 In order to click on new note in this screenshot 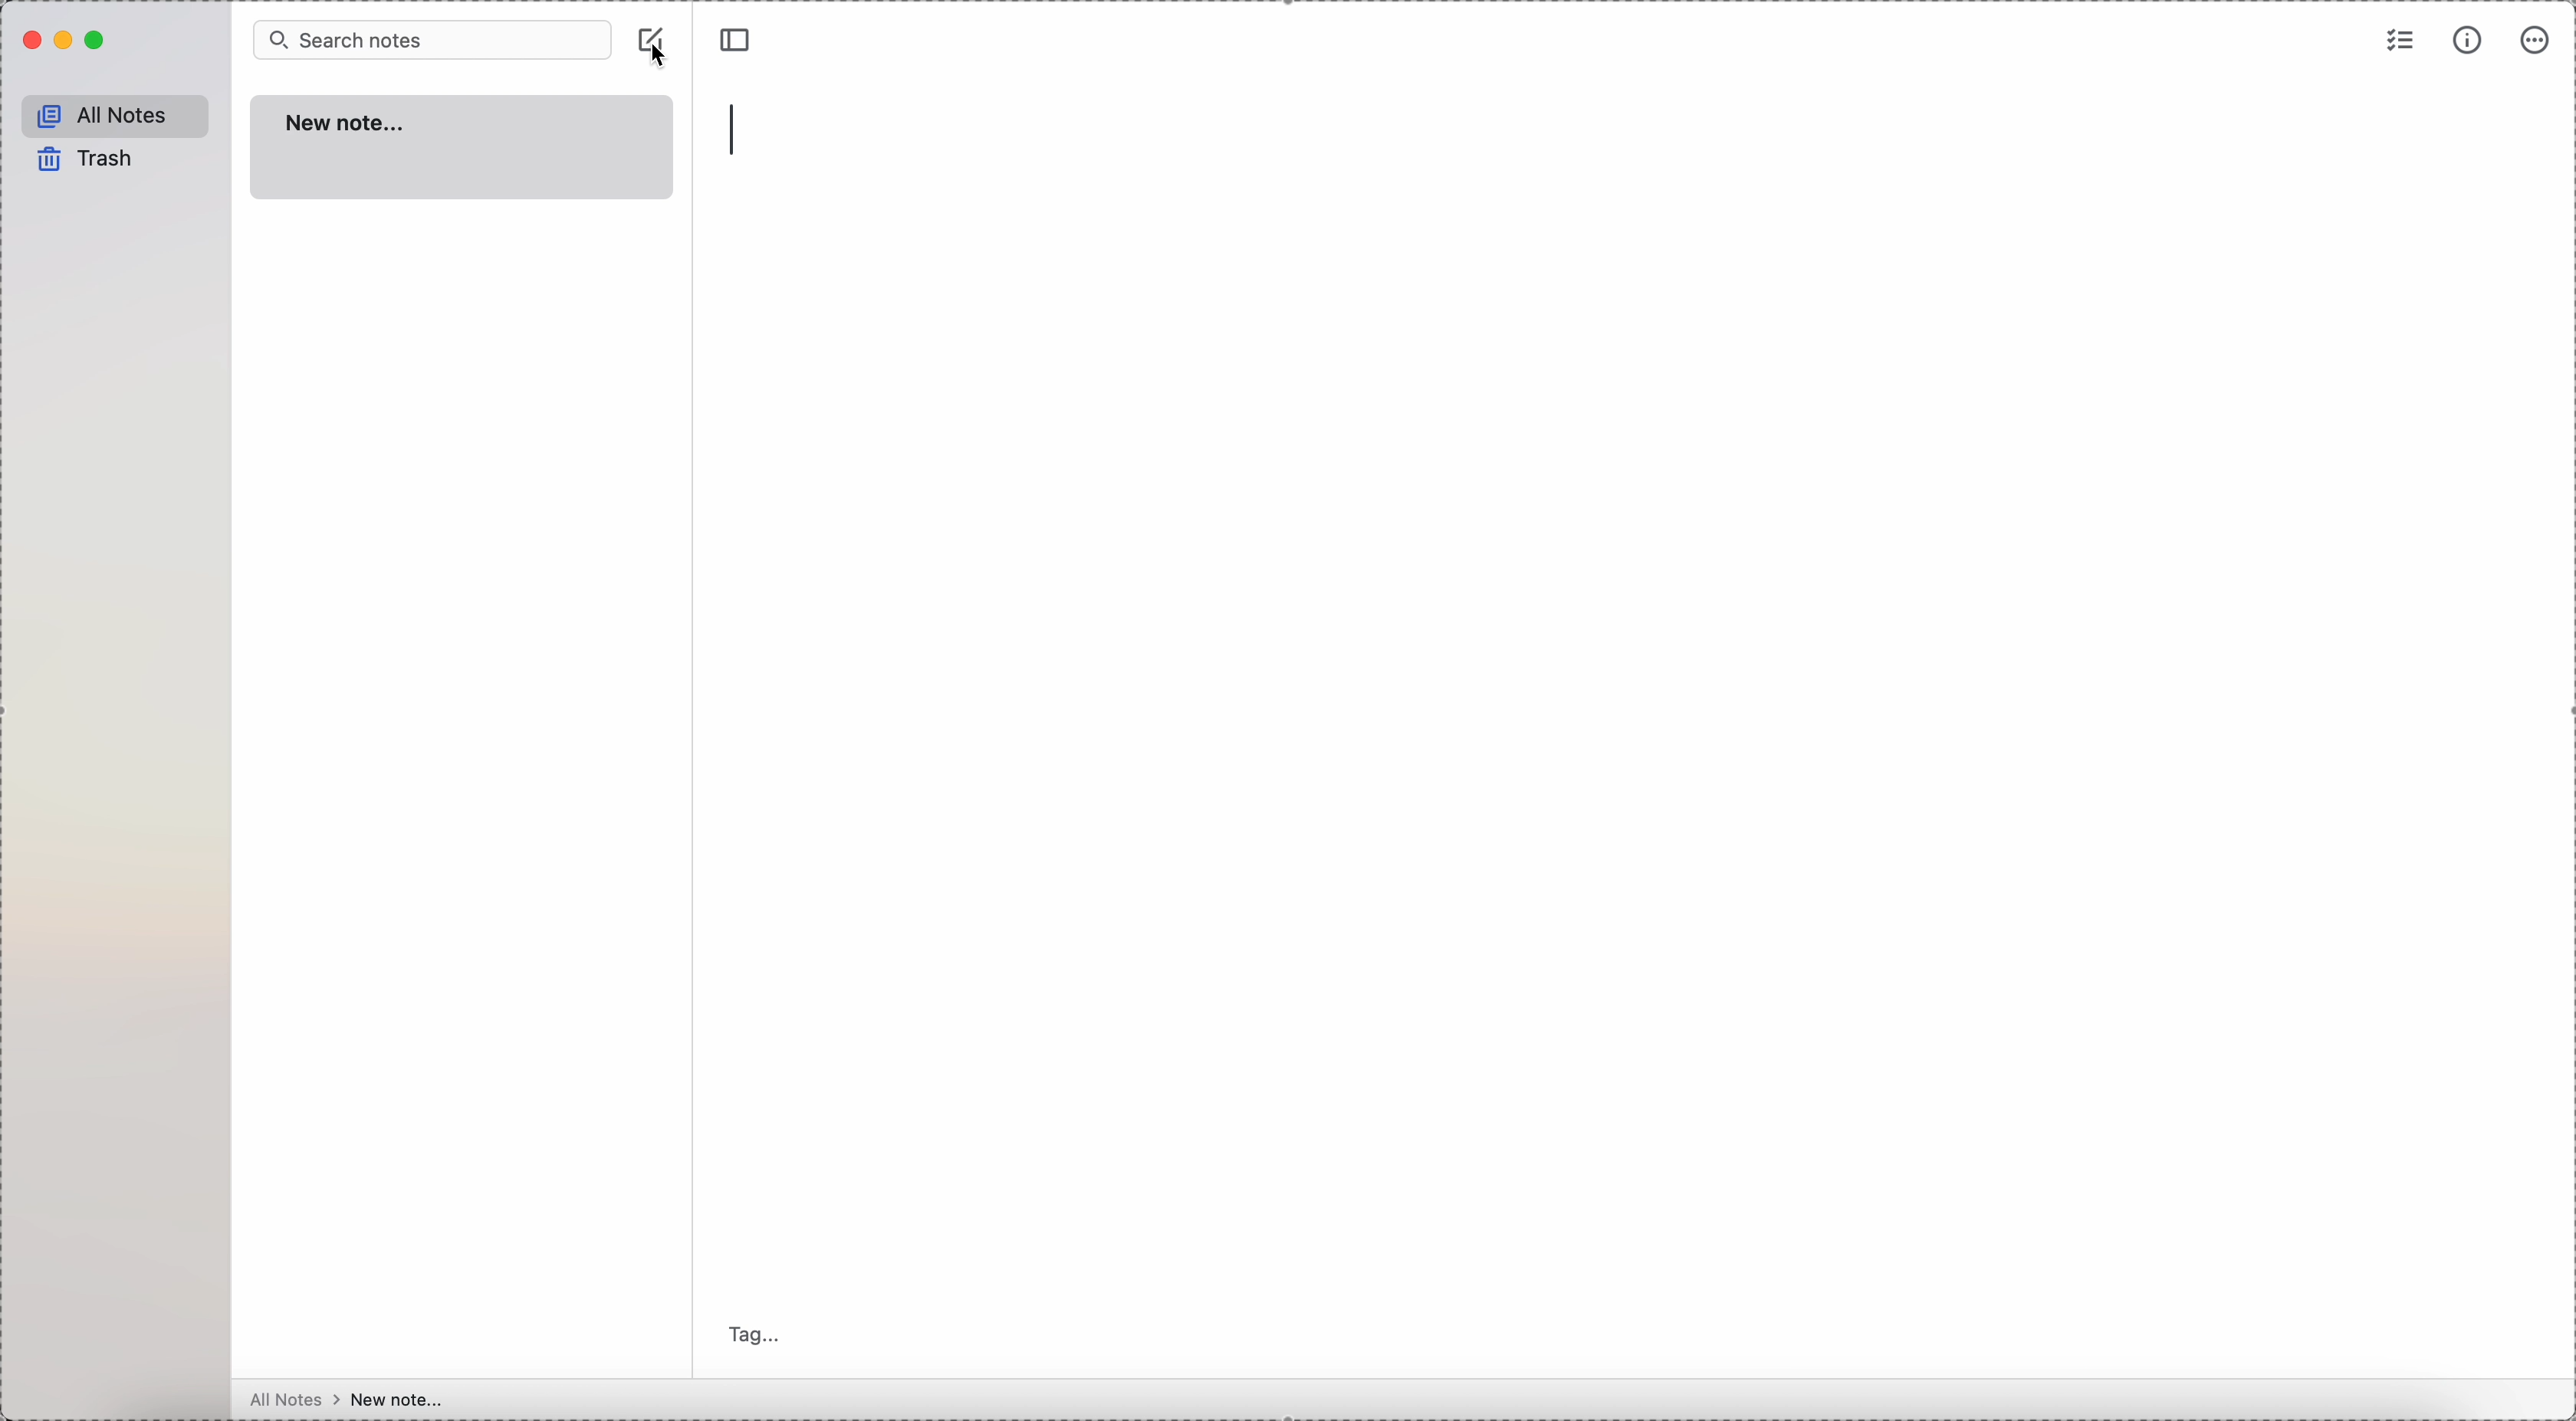, I will do `click(403, 1401)`.